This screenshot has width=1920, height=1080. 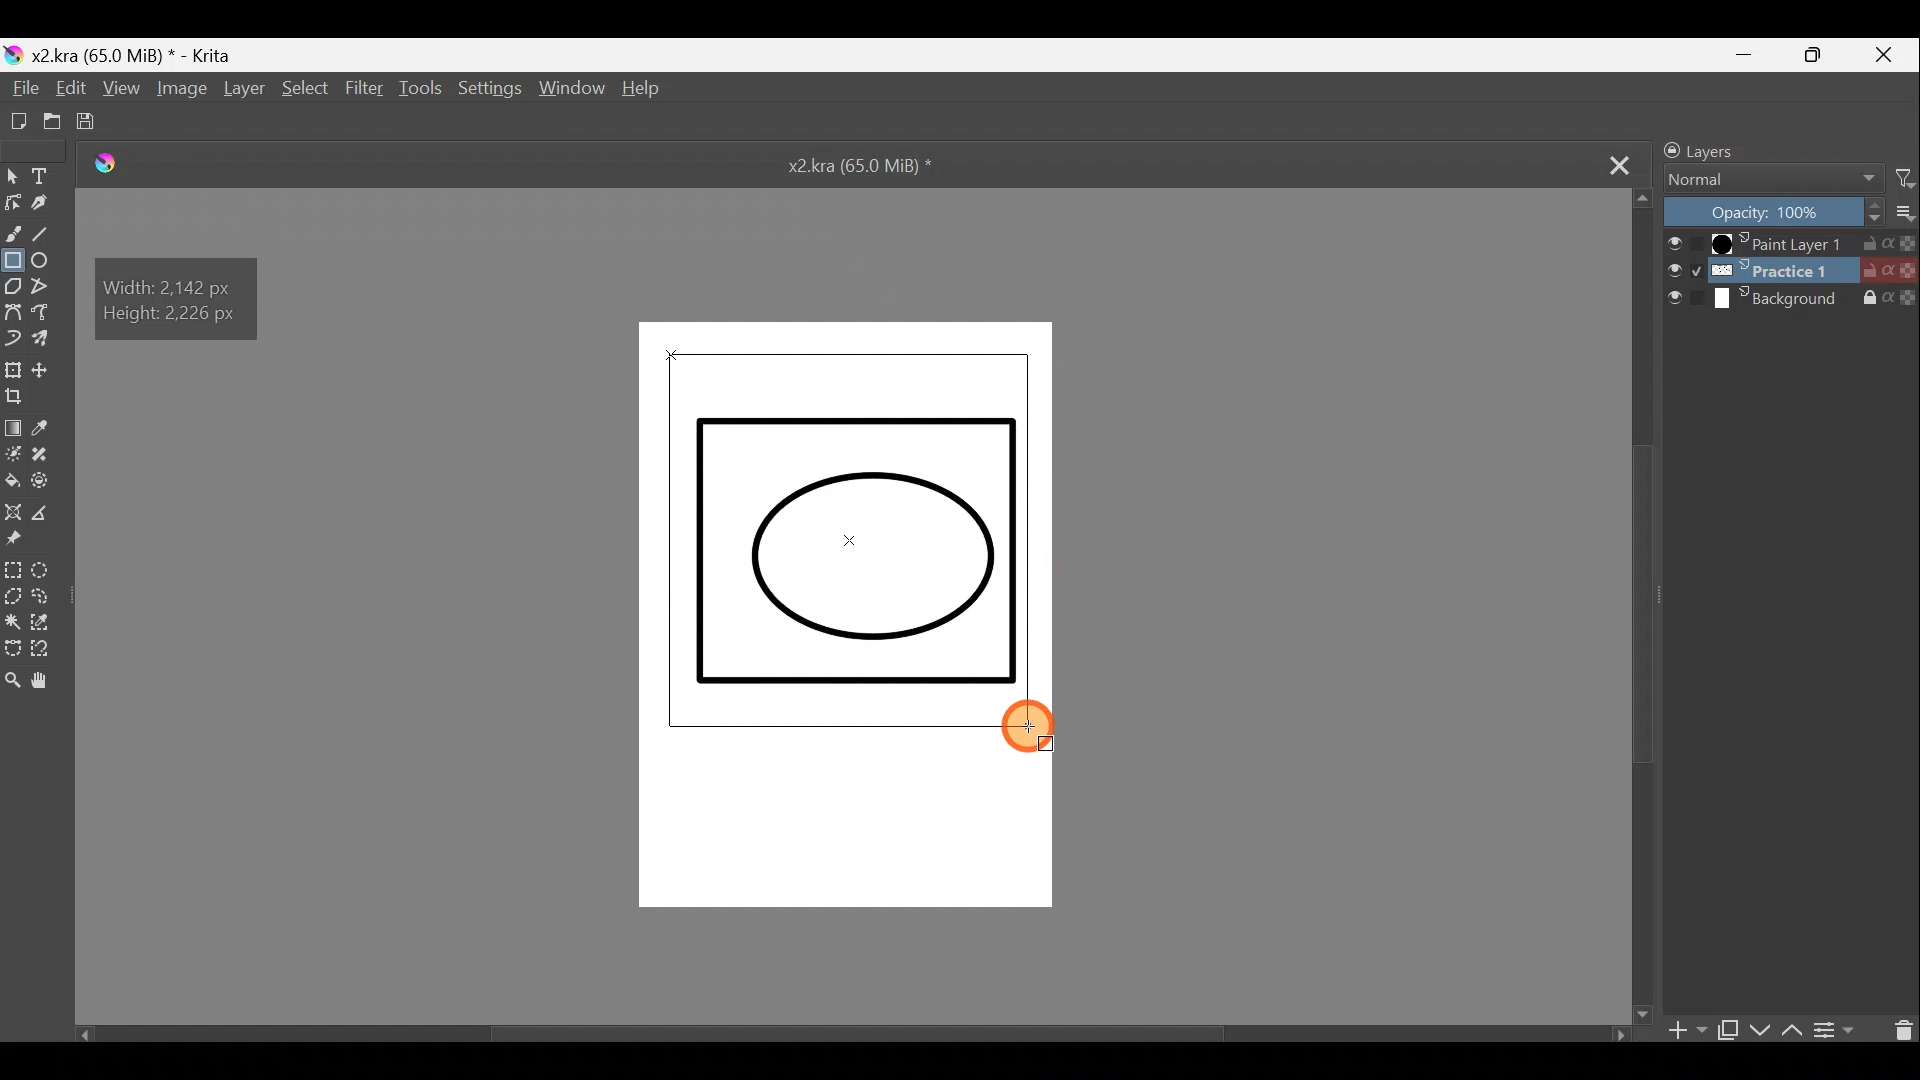 I want to click on Select, so click(x=309, y=90).